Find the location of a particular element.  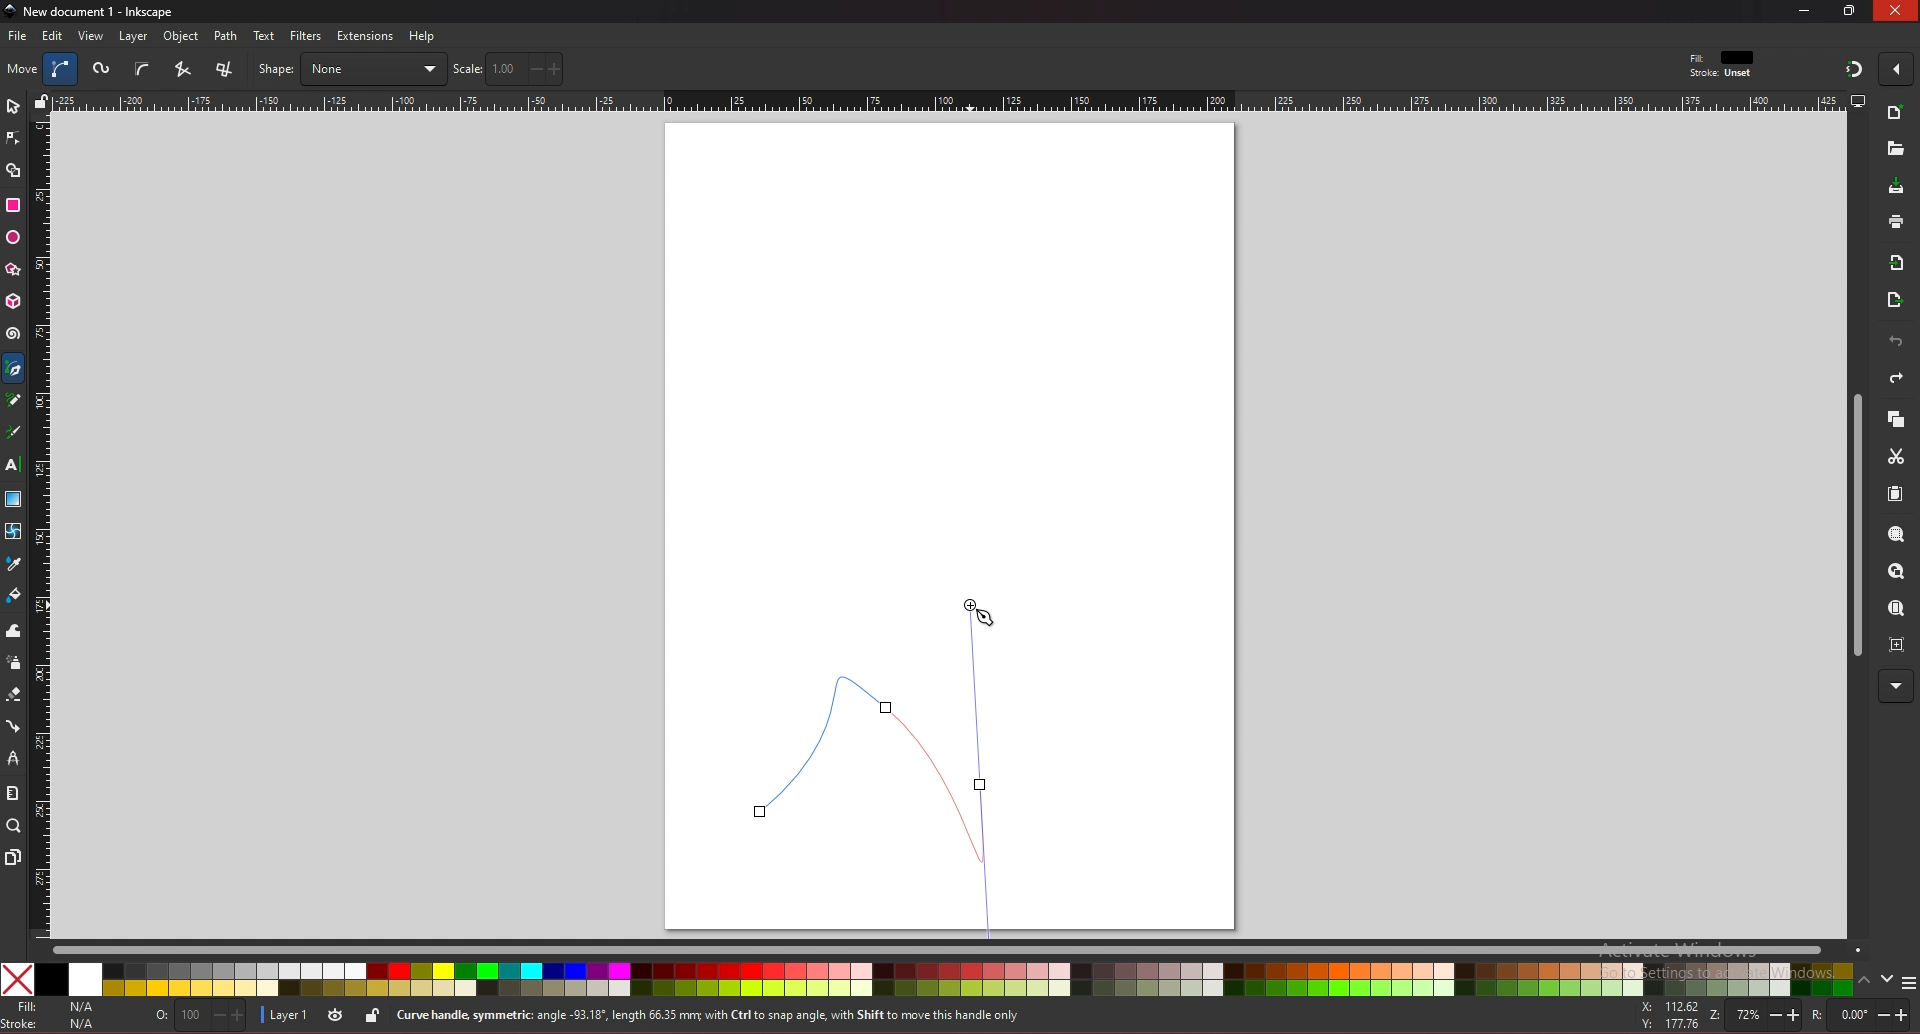

edit is located at coordinates (54, 35).